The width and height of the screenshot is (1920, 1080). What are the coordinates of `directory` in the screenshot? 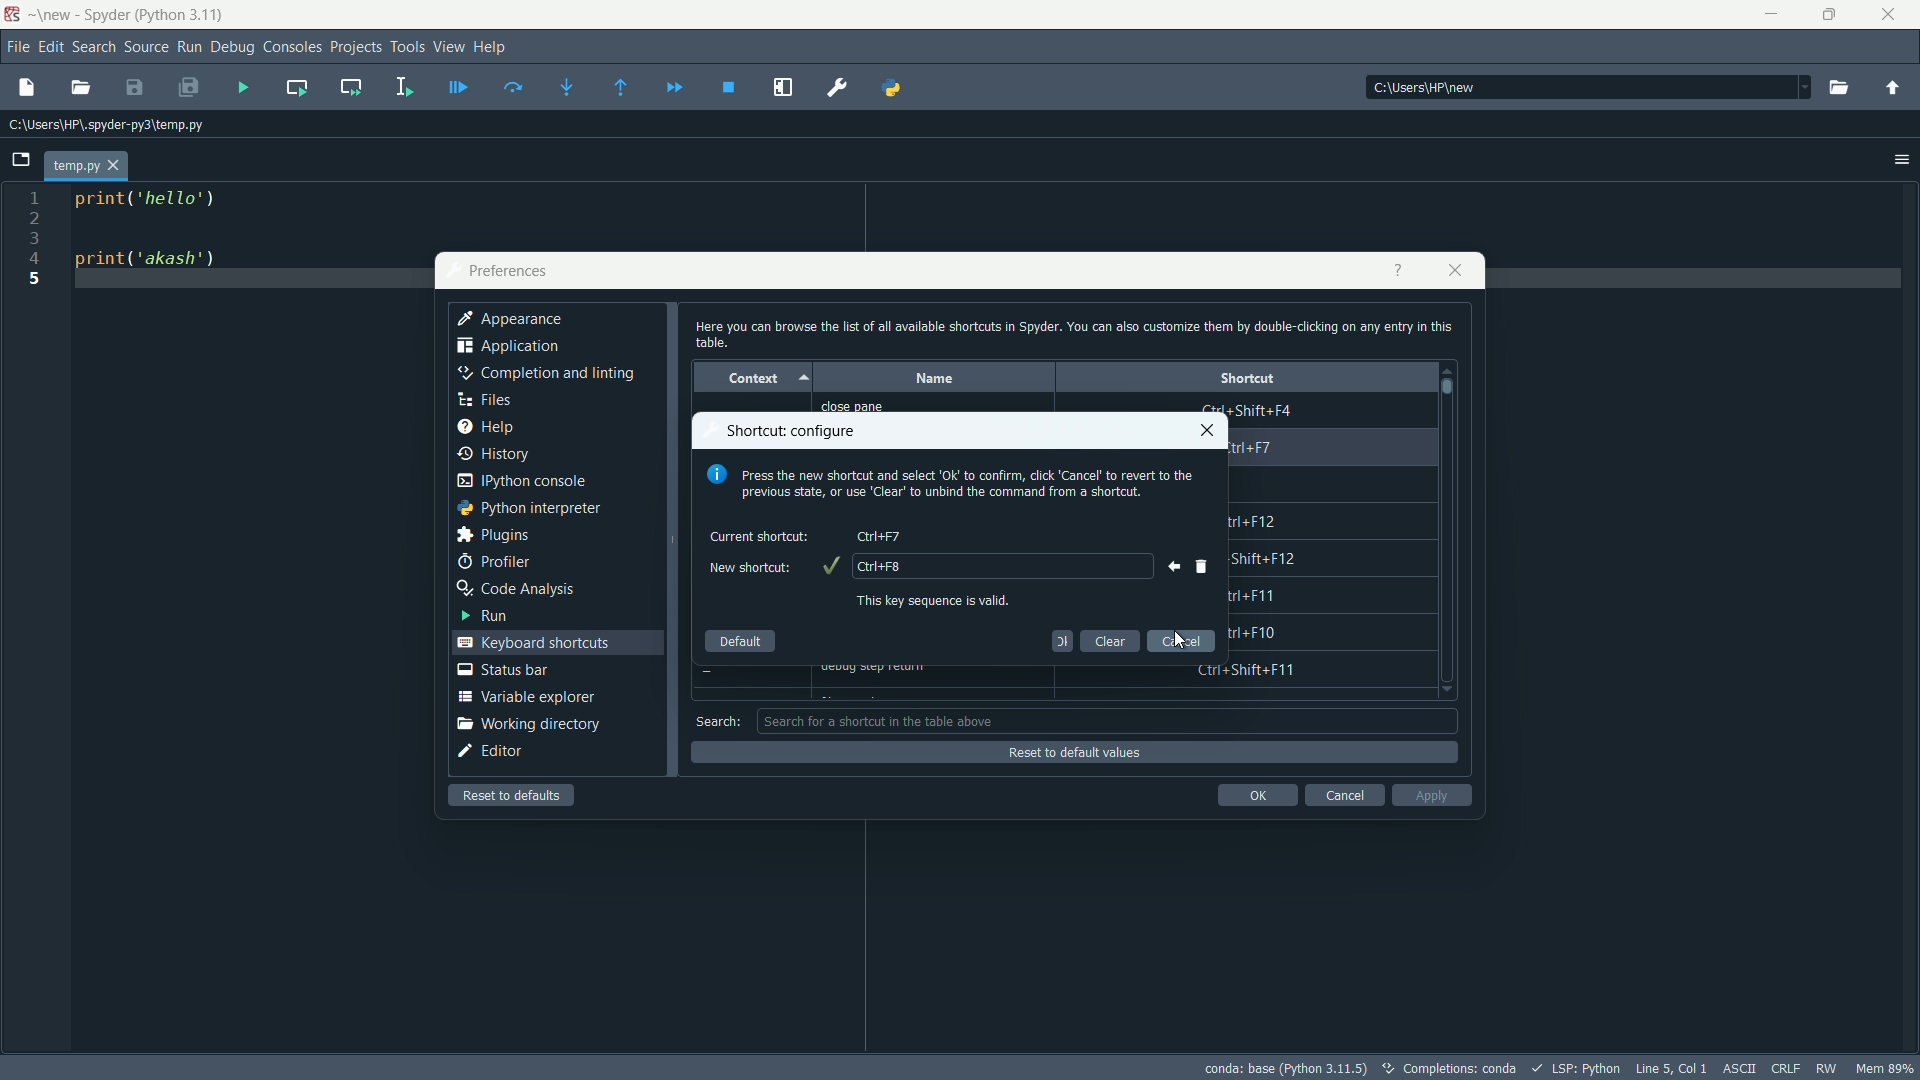 It's located at (1429, 88).